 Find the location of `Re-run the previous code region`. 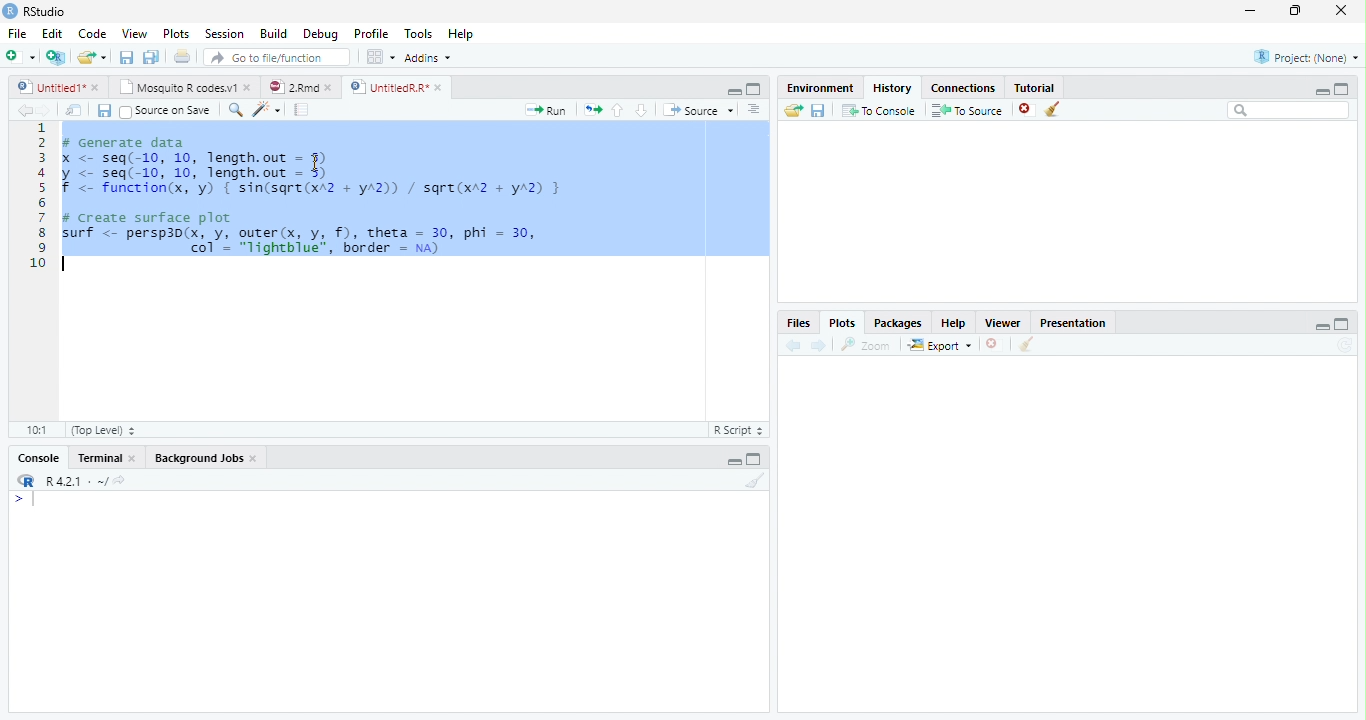

Re-run the previous code region is located at coordinates (592, 109).